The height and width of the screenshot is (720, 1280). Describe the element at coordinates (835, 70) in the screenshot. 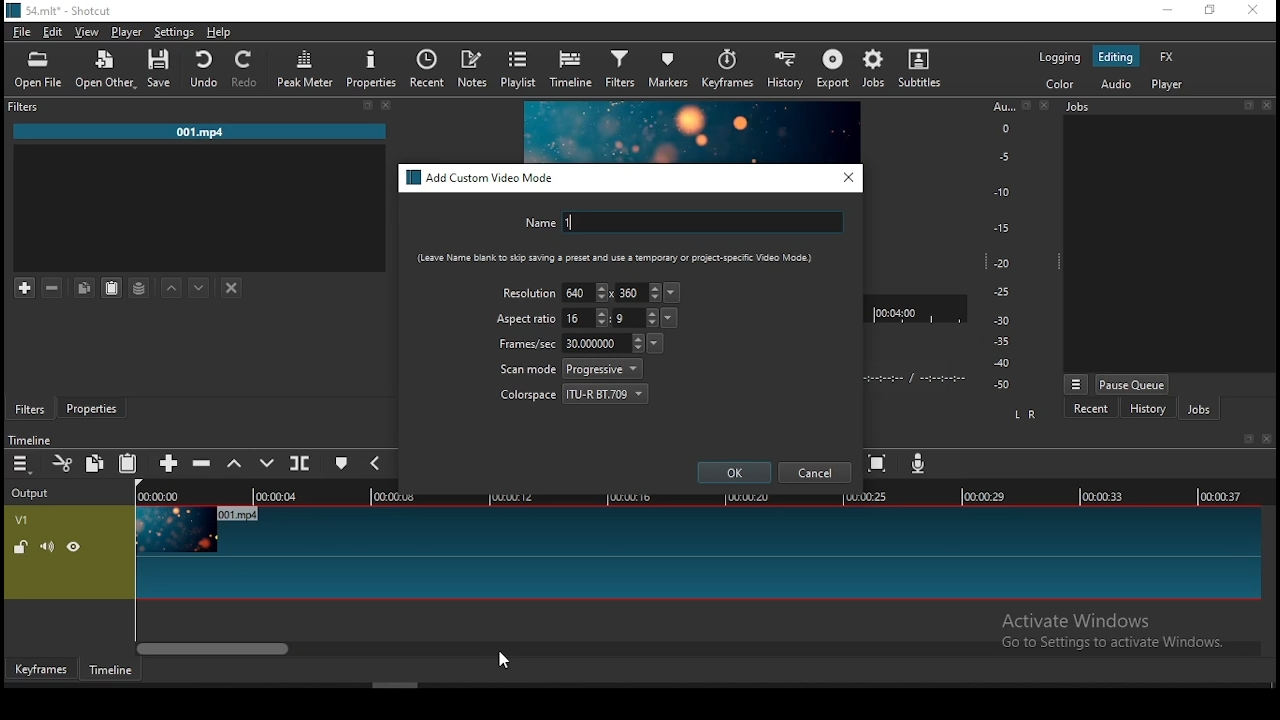

I see `export` at that location.